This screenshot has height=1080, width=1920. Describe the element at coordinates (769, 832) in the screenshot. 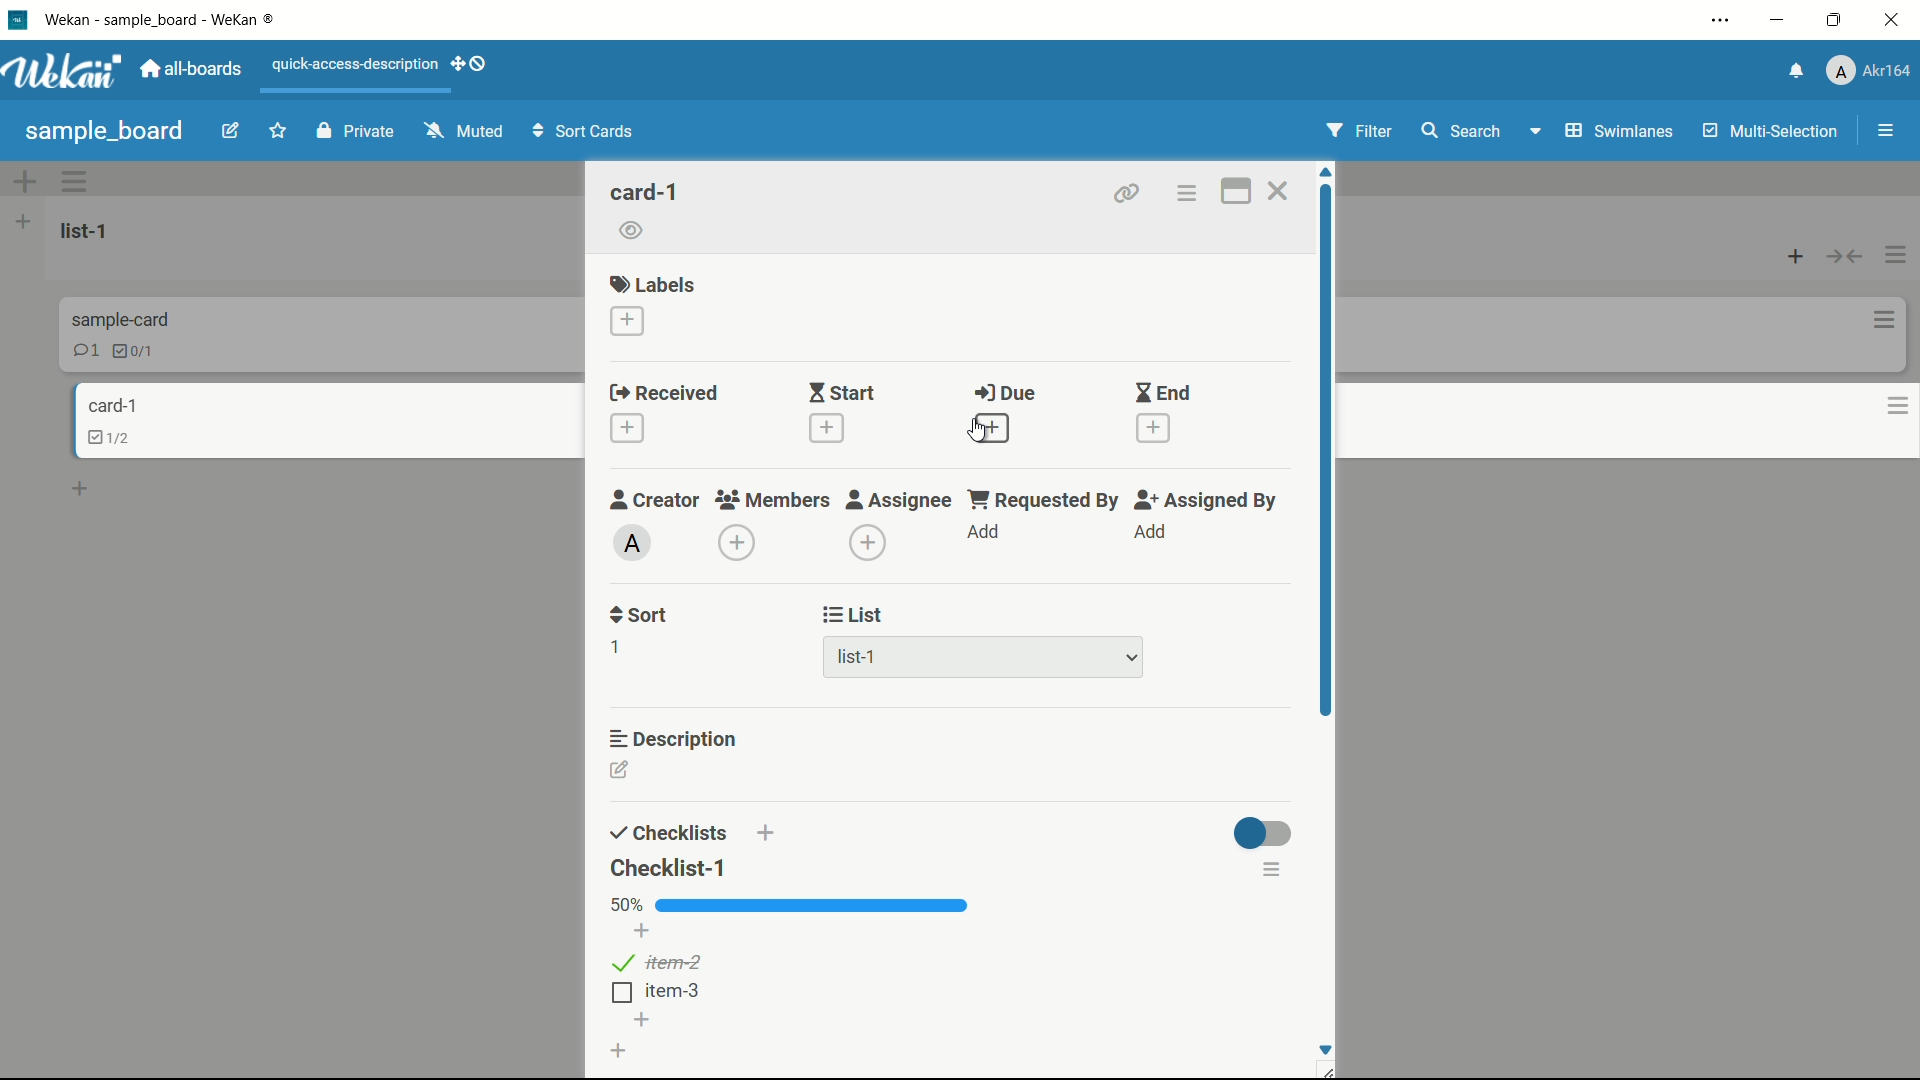

I see `add checklist` at that location.